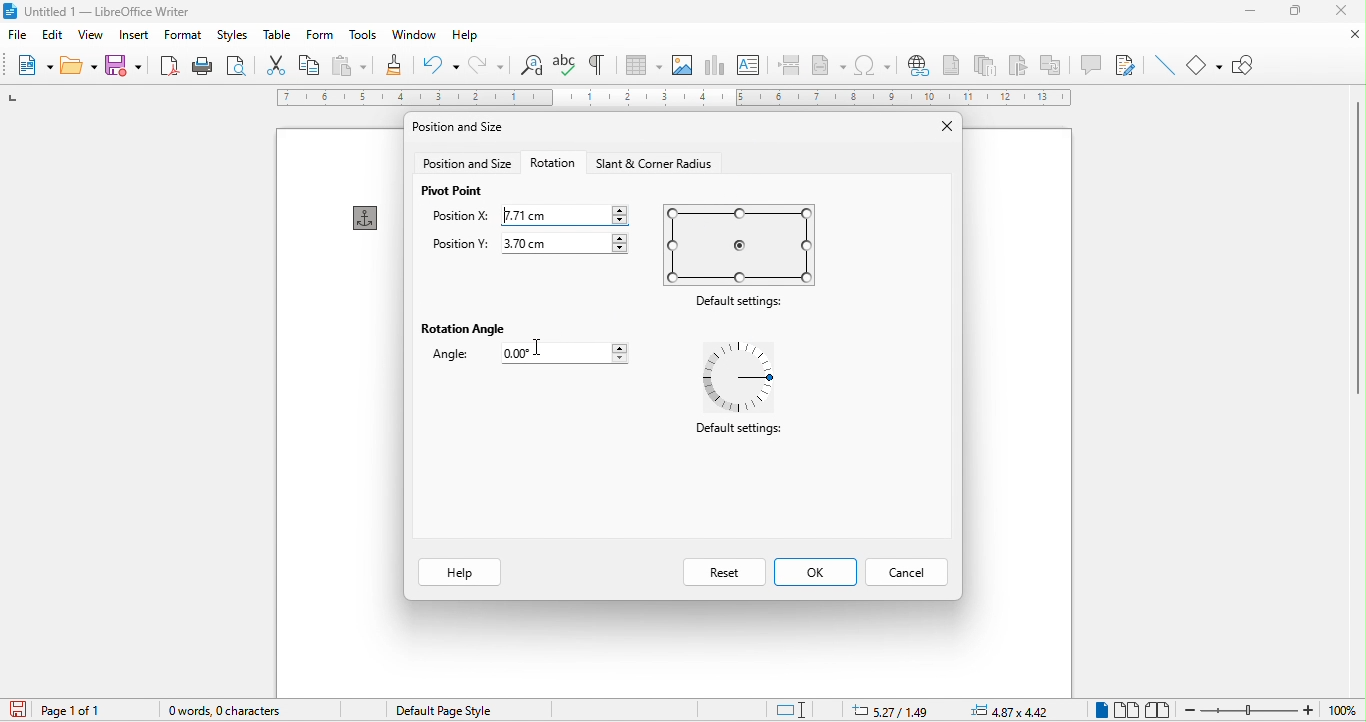  I want to click on anchor, so click(370, 218).